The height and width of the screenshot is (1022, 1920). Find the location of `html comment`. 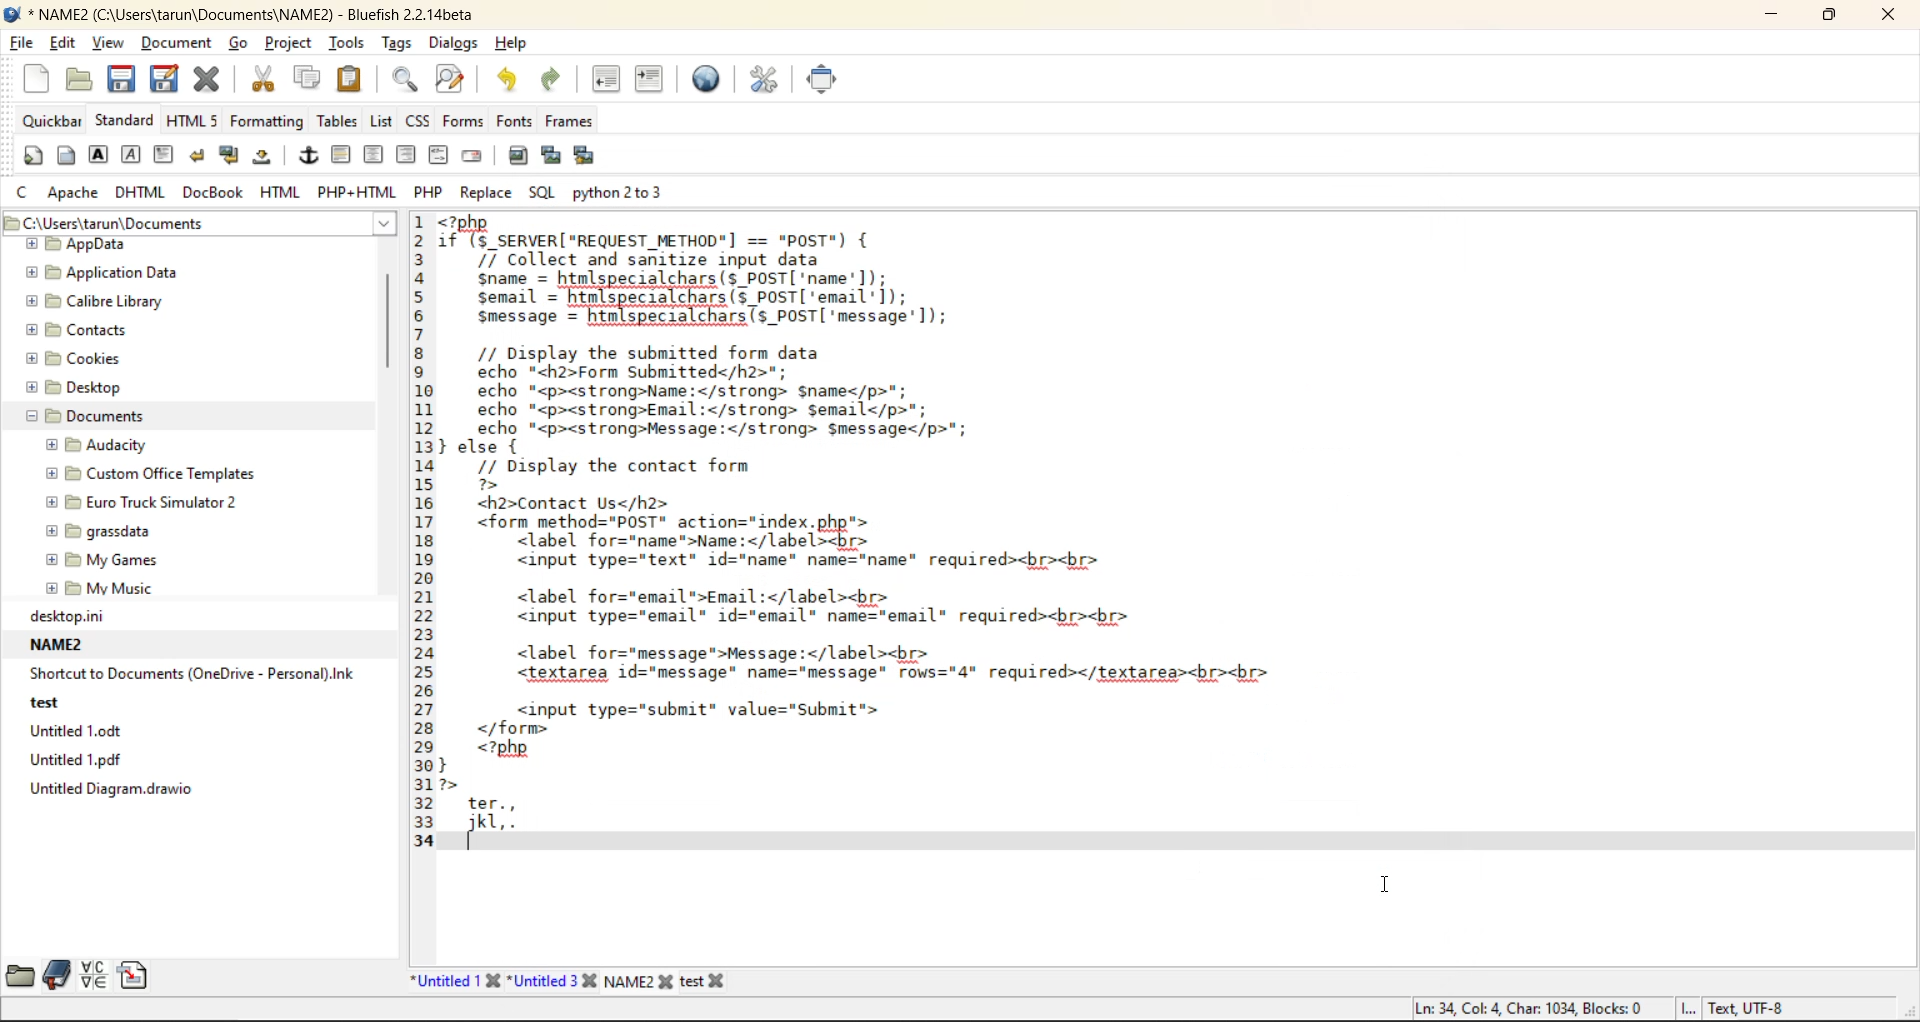

html comment is located at coordinates (439, 156).